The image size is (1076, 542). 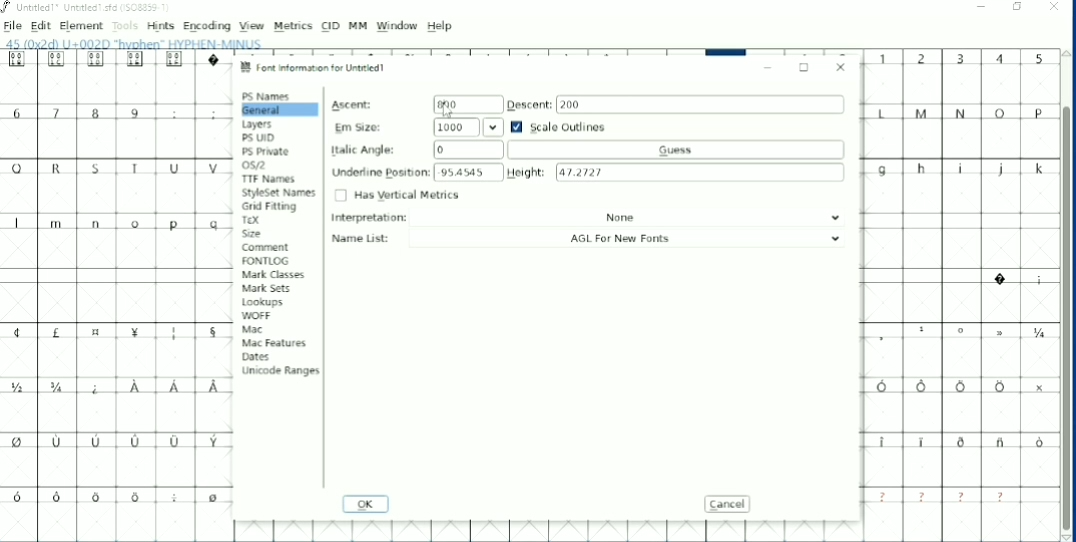 What do you see at coordinates (268, 290) in the screenshot?
I see `Mark Sets` at bounding box center [268, 290].